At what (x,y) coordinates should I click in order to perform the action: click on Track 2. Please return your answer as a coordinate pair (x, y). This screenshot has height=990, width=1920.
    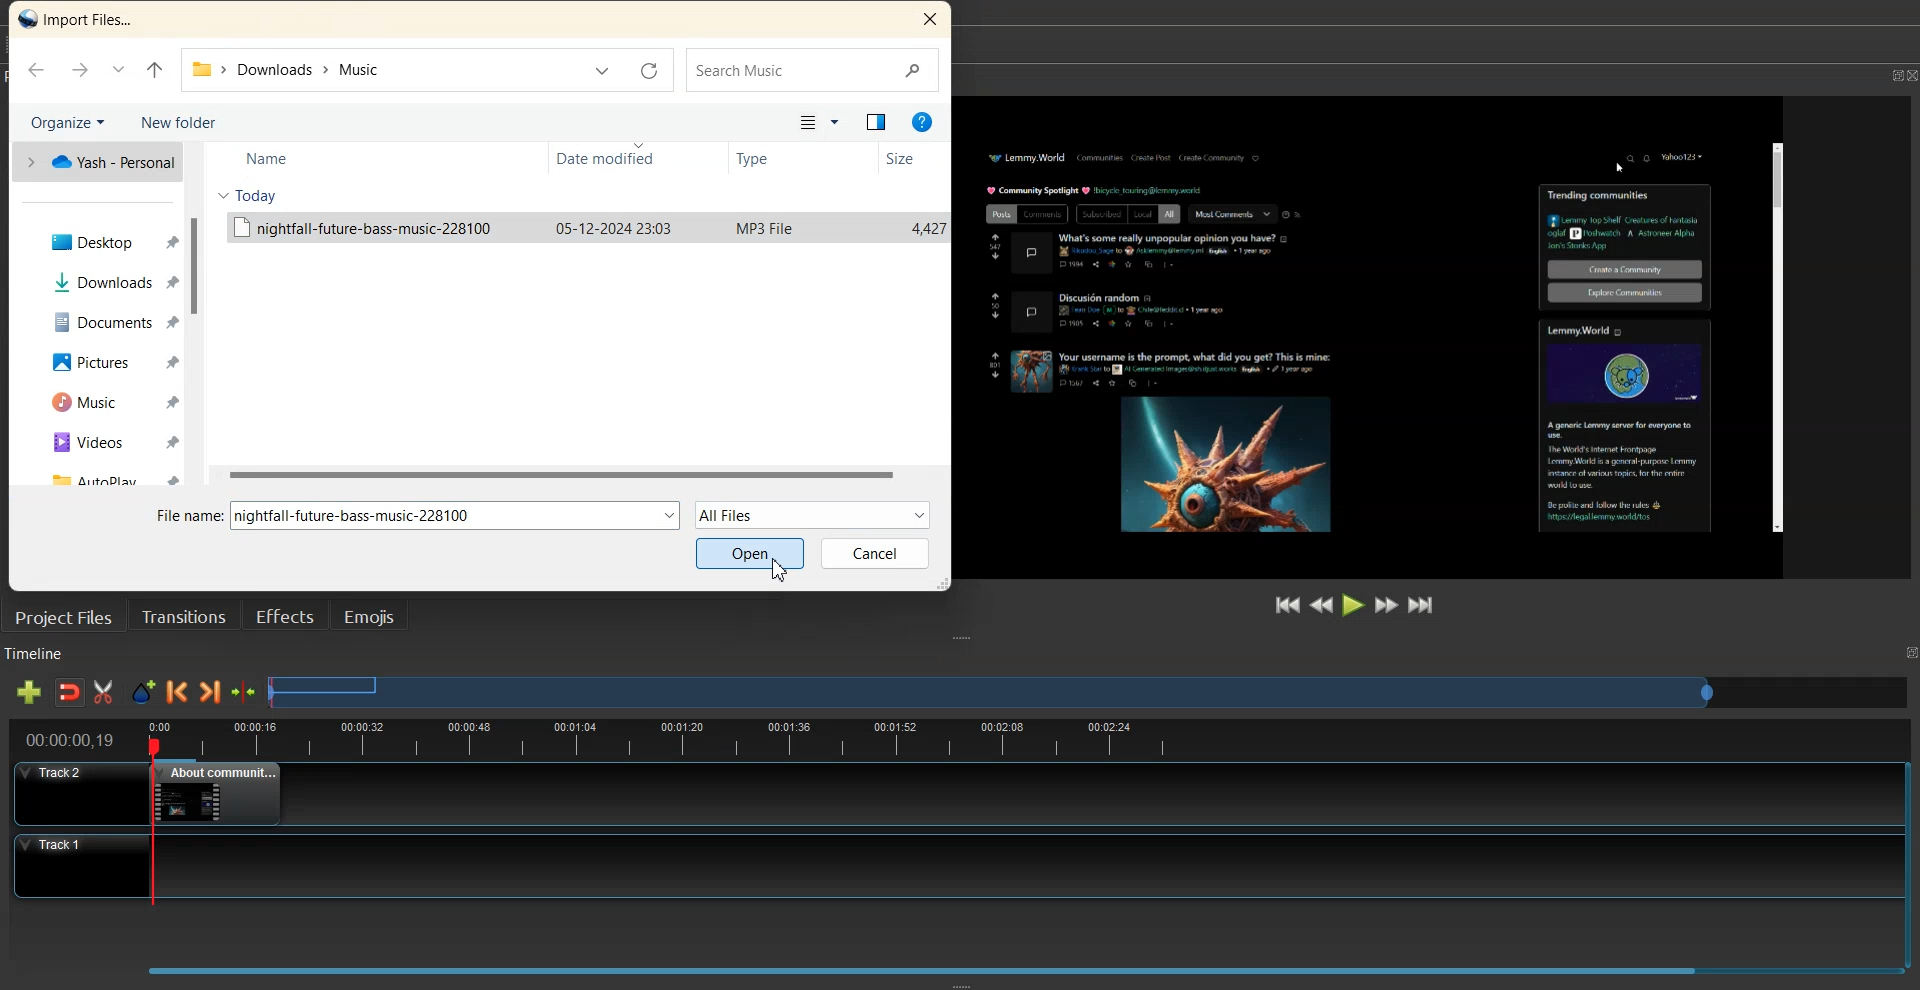
    Looking at the image, I should click on (54, 796).